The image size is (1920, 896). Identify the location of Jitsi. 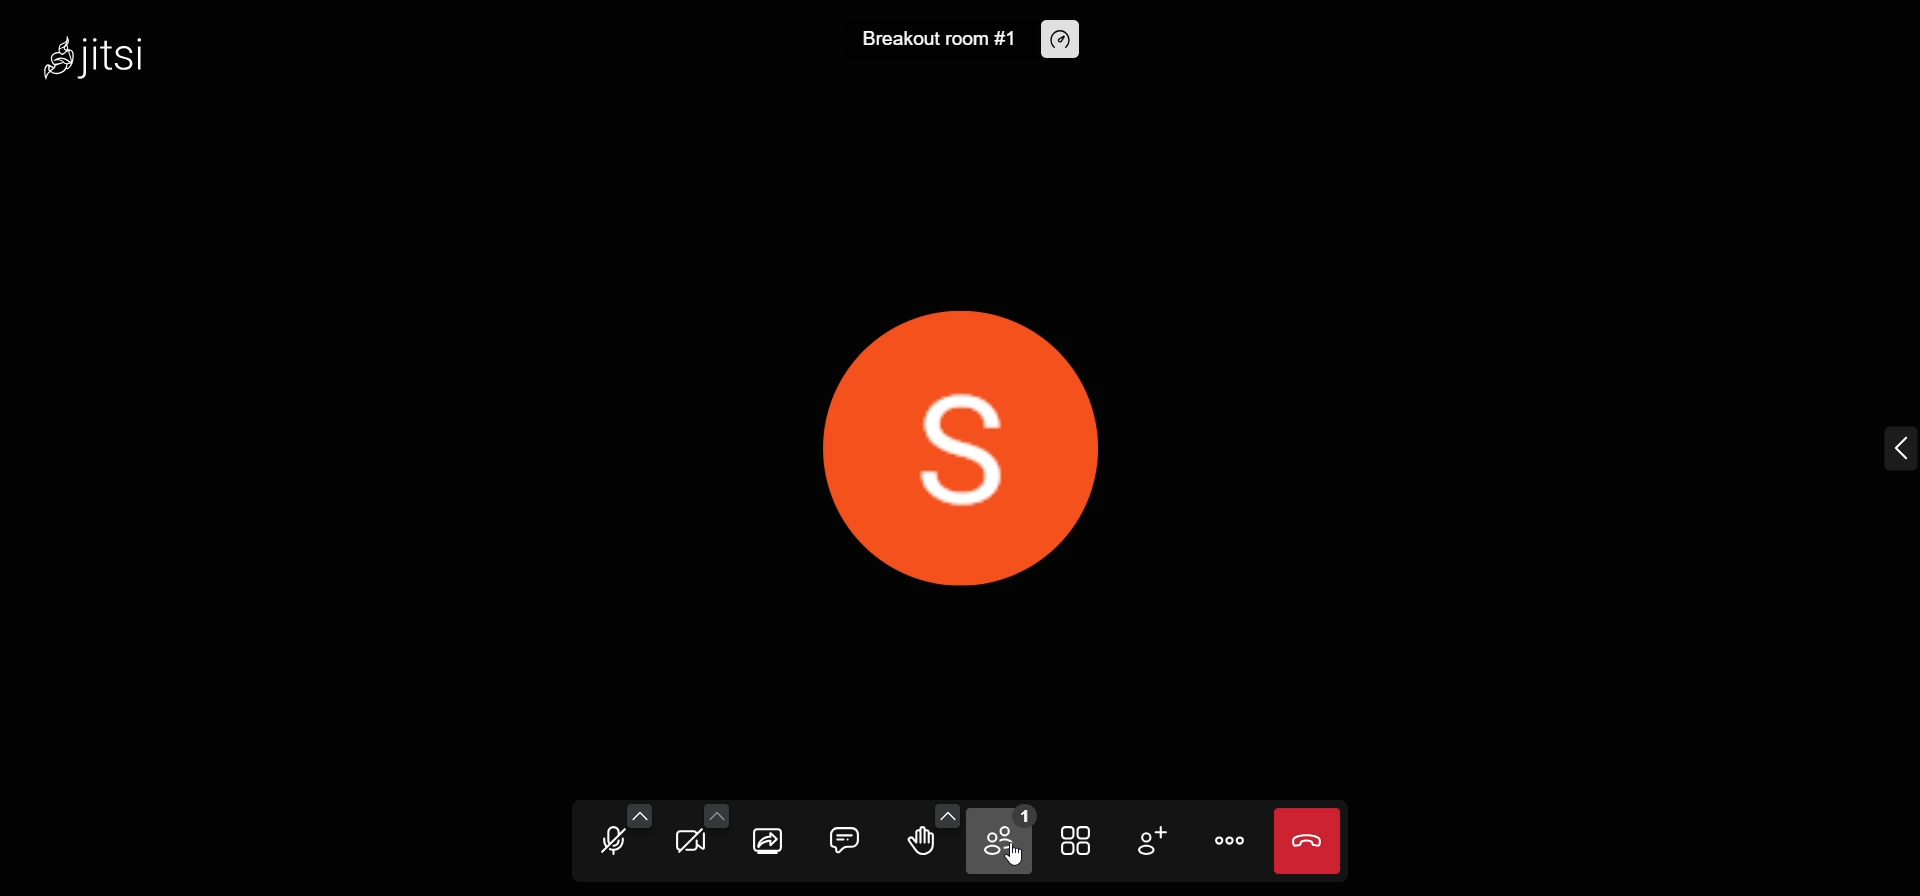
(100, 52).